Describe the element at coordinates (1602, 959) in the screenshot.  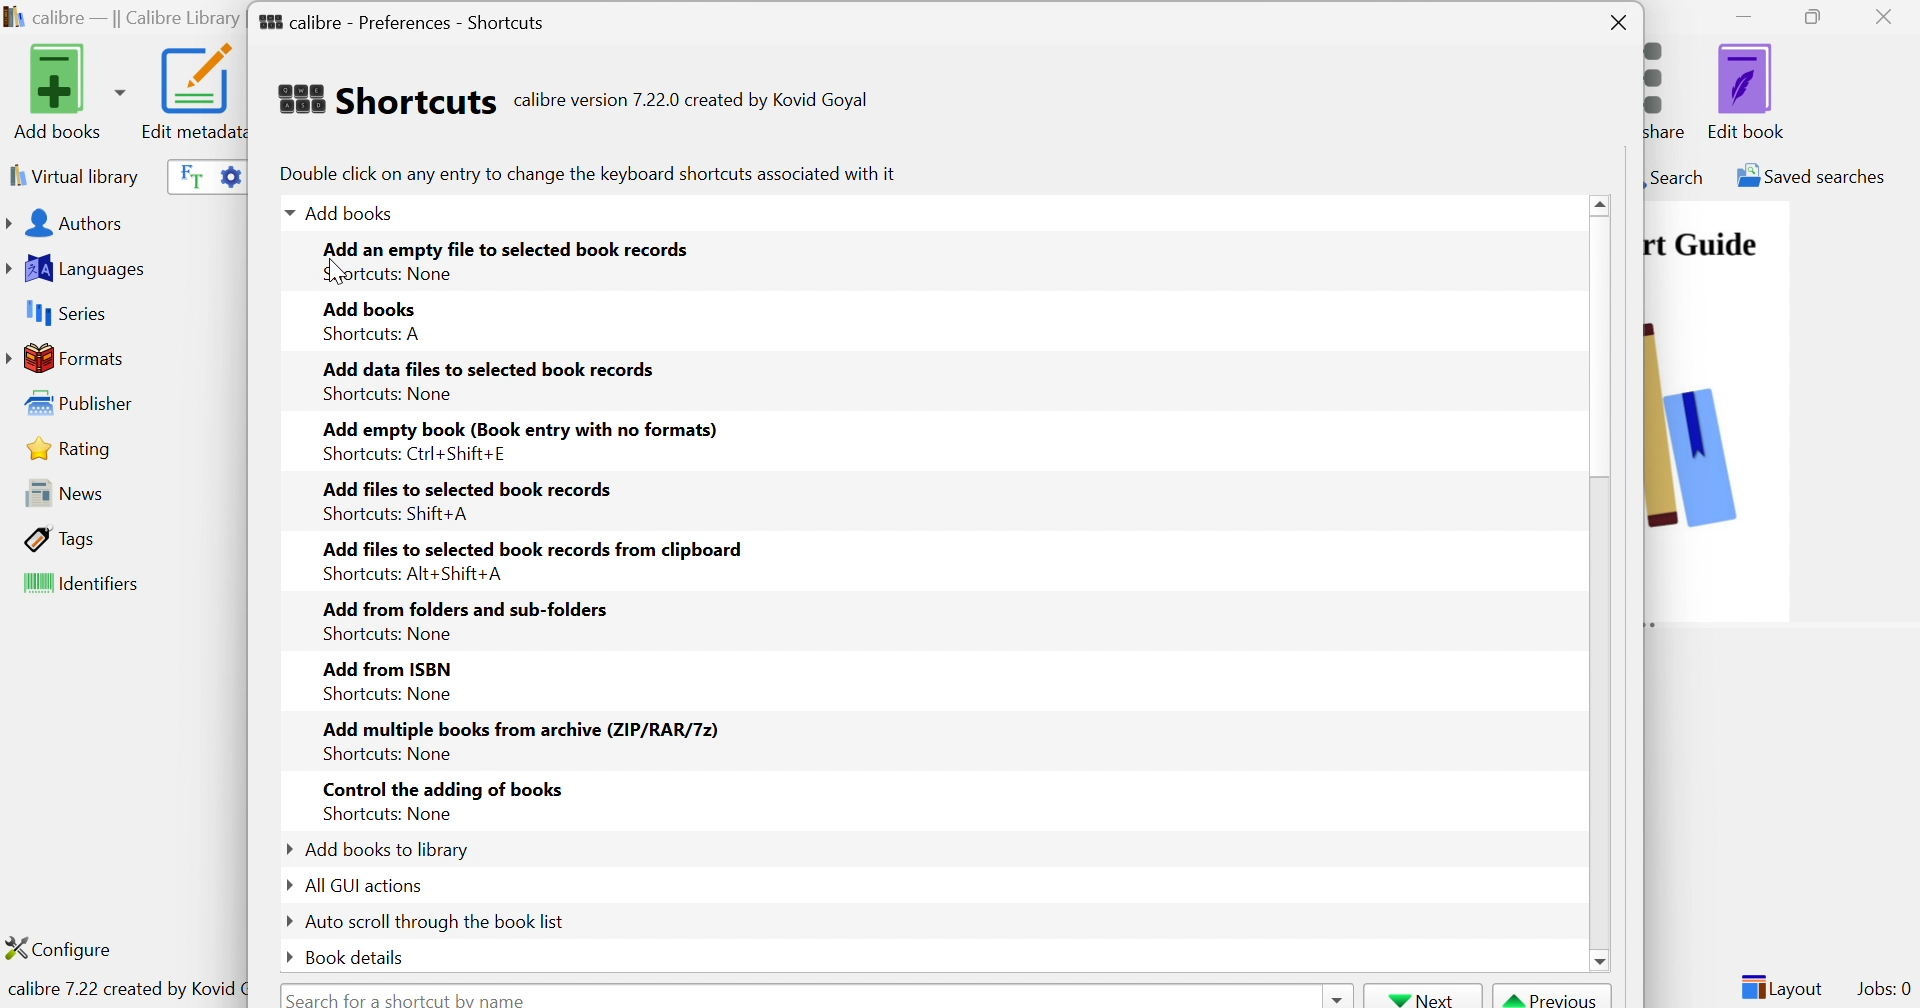
I see `scroll down` at that location.